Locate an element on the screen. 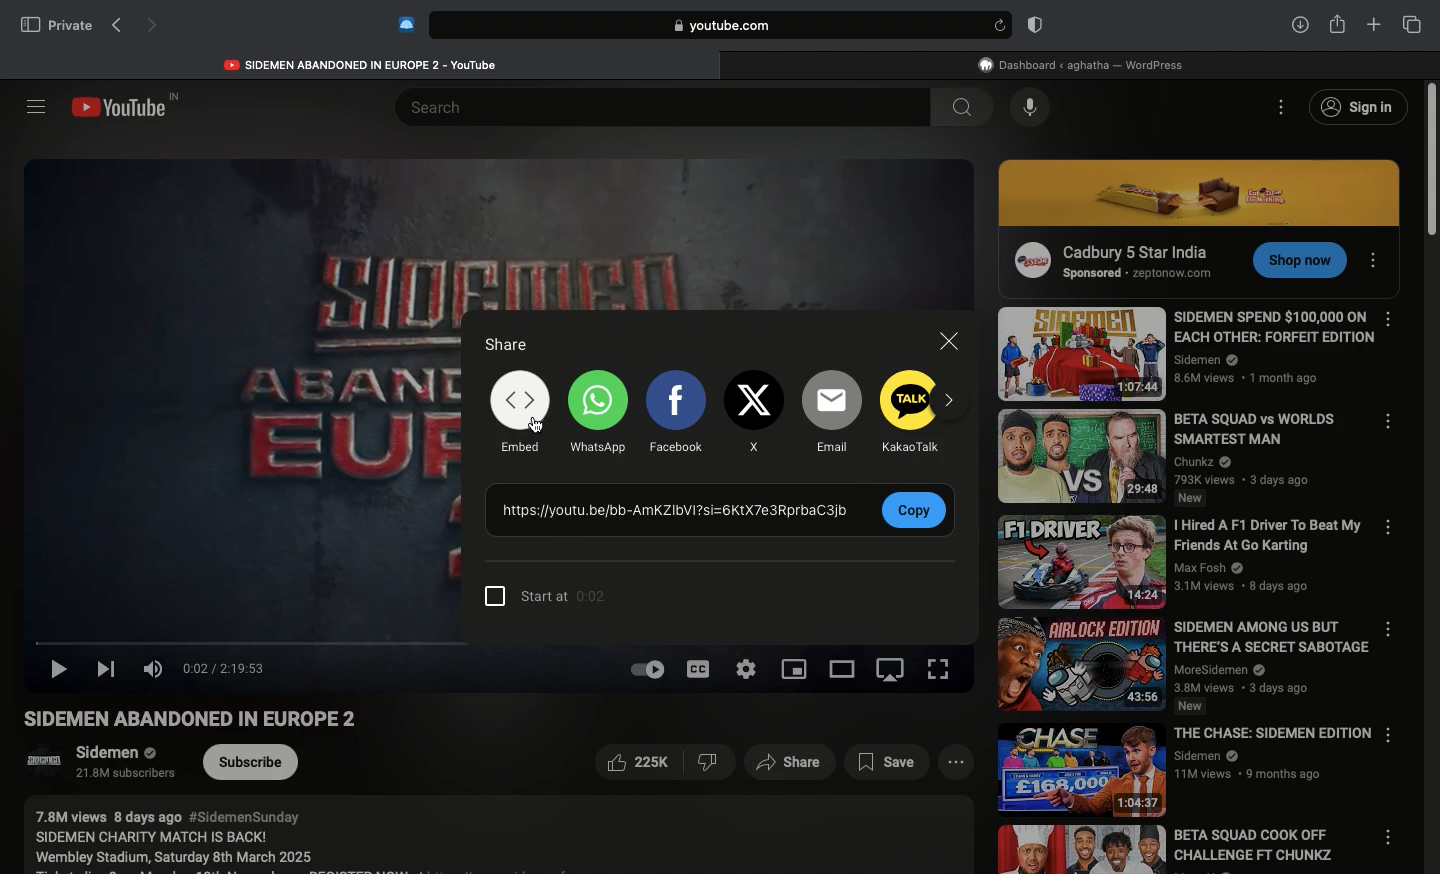 The width and height of the screenshot is (1440, 874). CTA is located at coordinates (1293, 263).